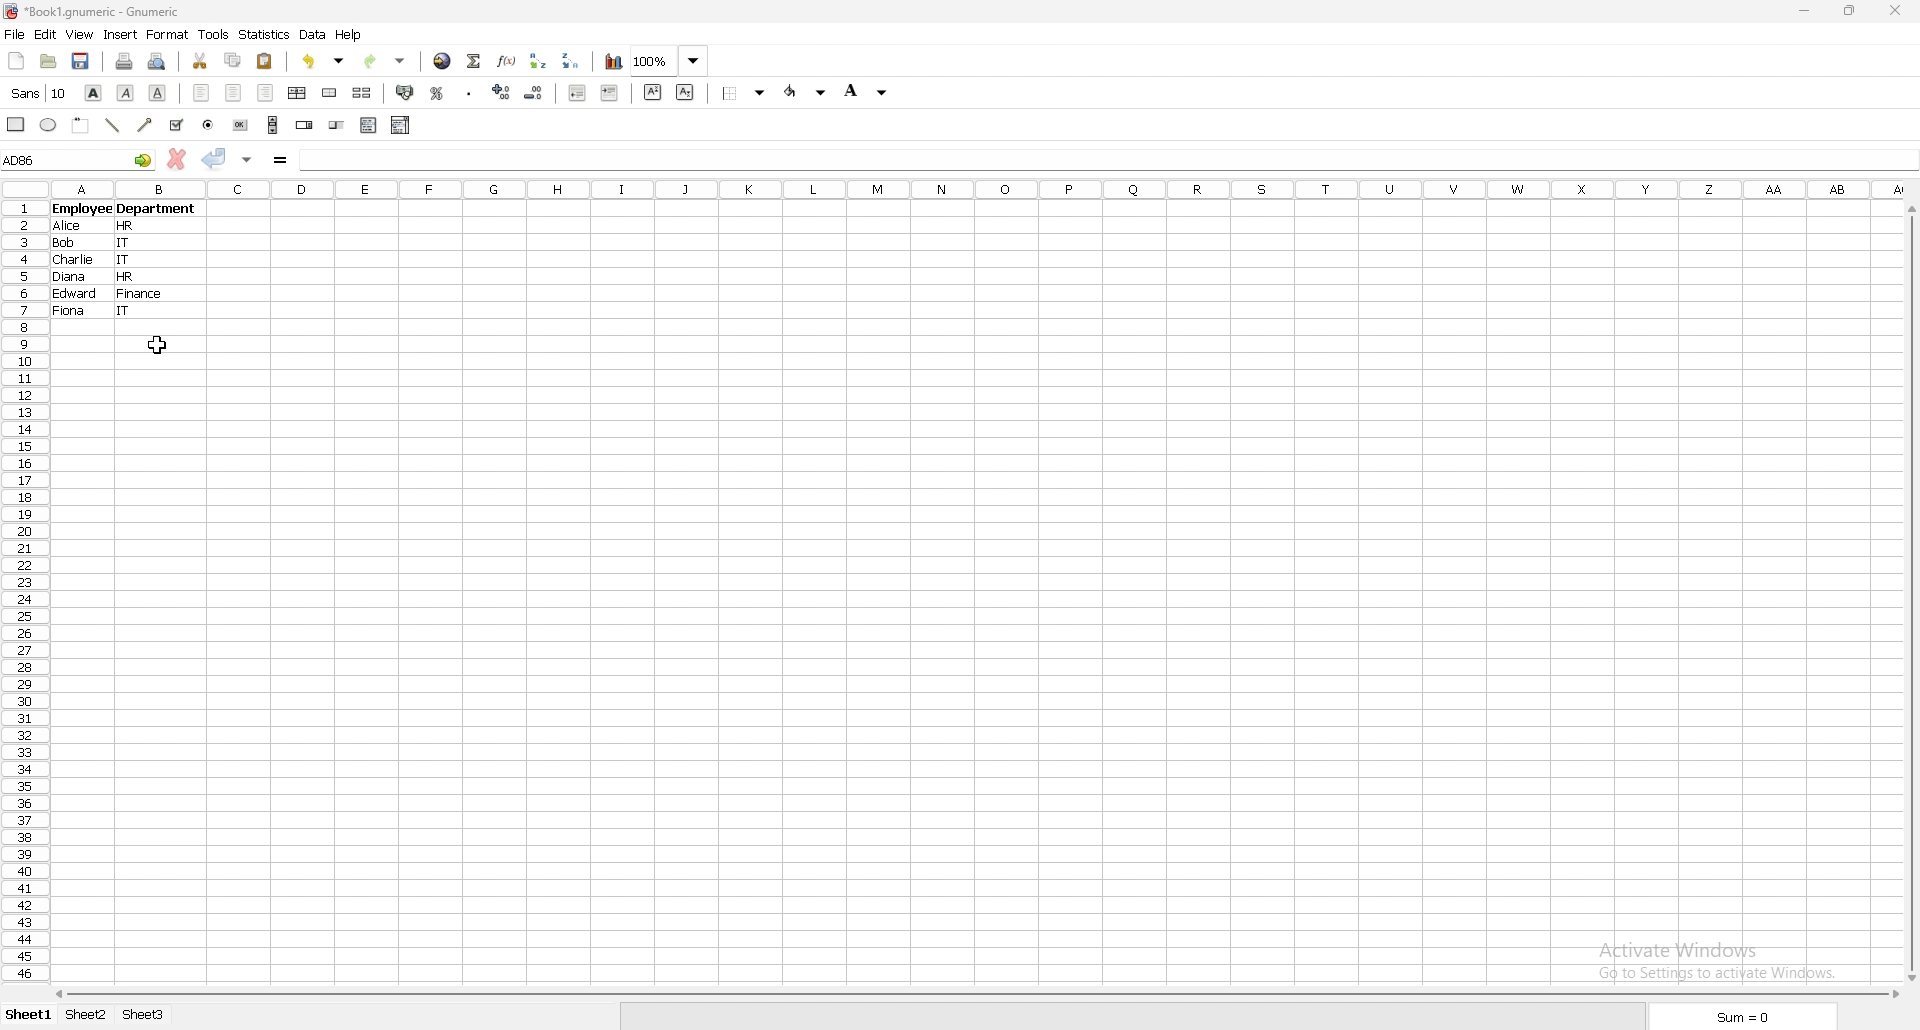 The height and width of the screenshot is (1030, 1920). What do you see at coordinates (806, 91) in the screenshot?
I see `foreground` at bounding box center [806, 91].